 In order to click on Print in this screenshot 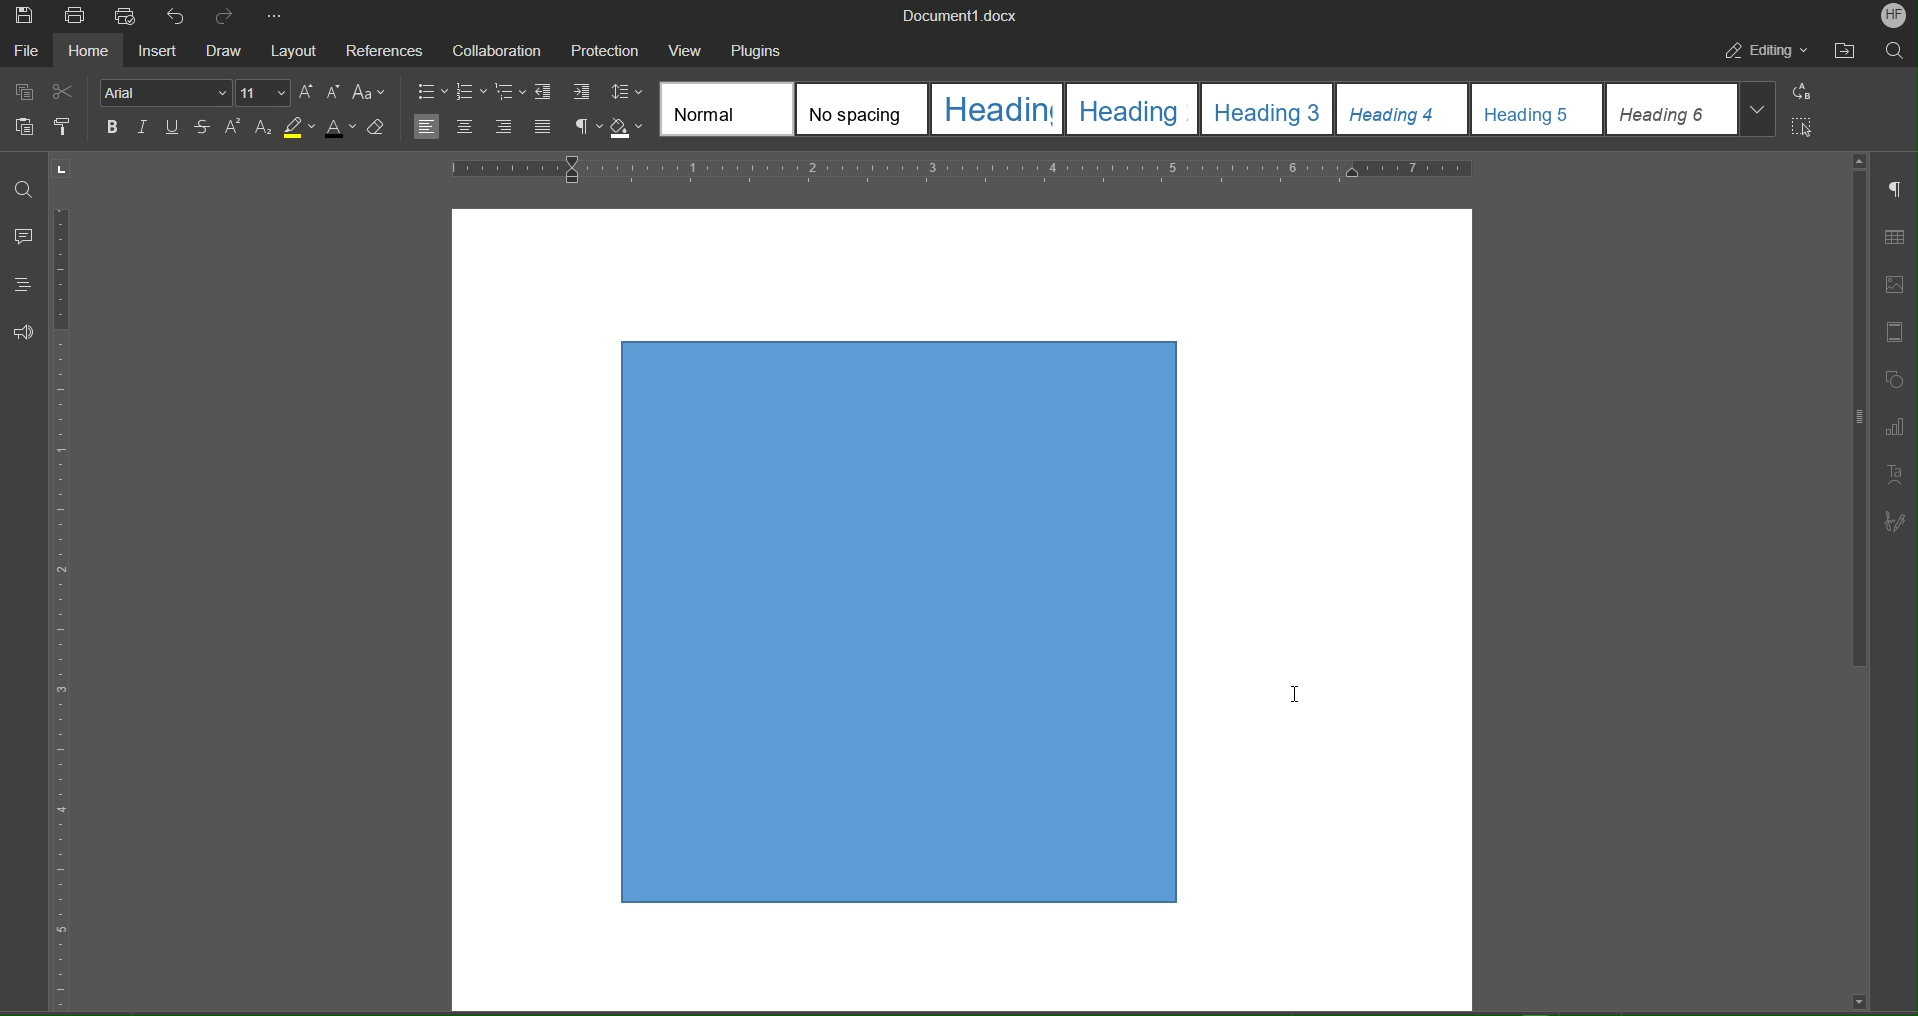, I will do `click(74, 16)`.